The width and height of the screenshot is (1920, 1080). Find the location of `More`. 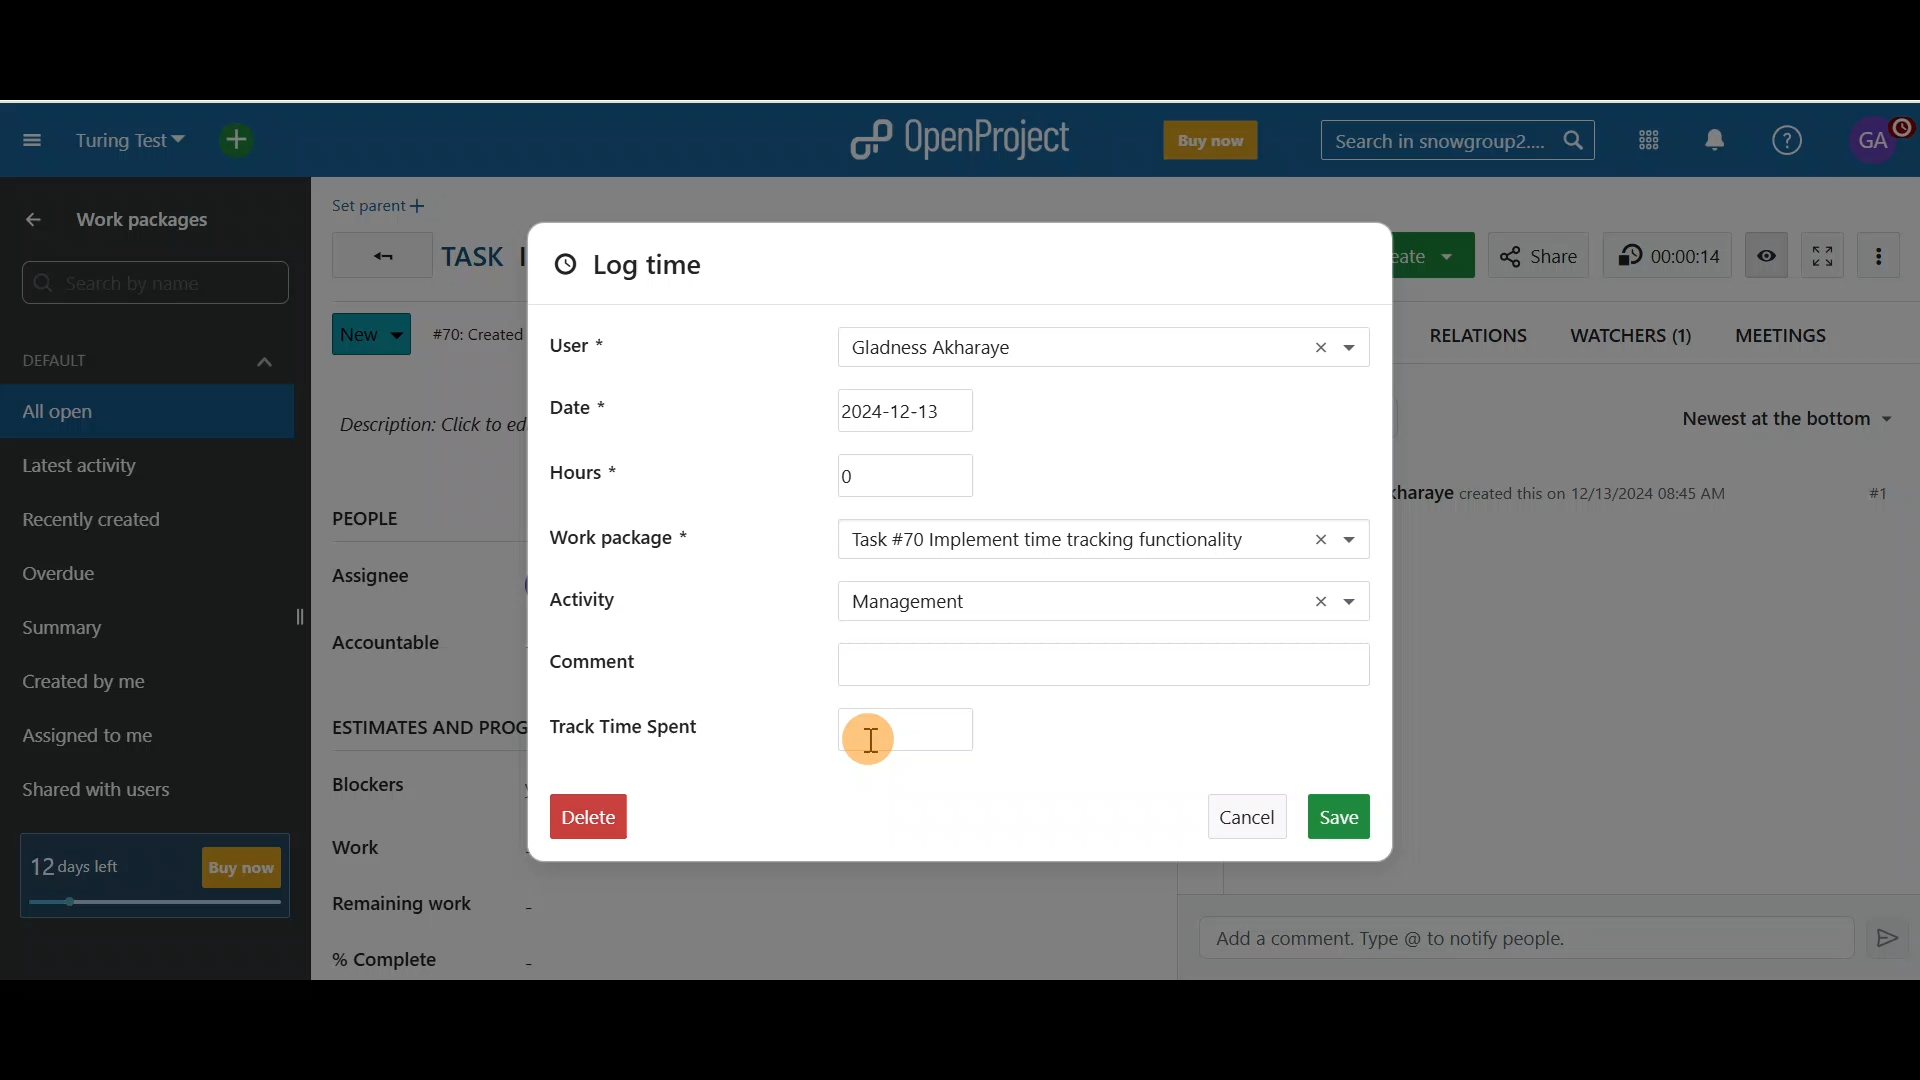

More is located at coordinates (1884, 253).